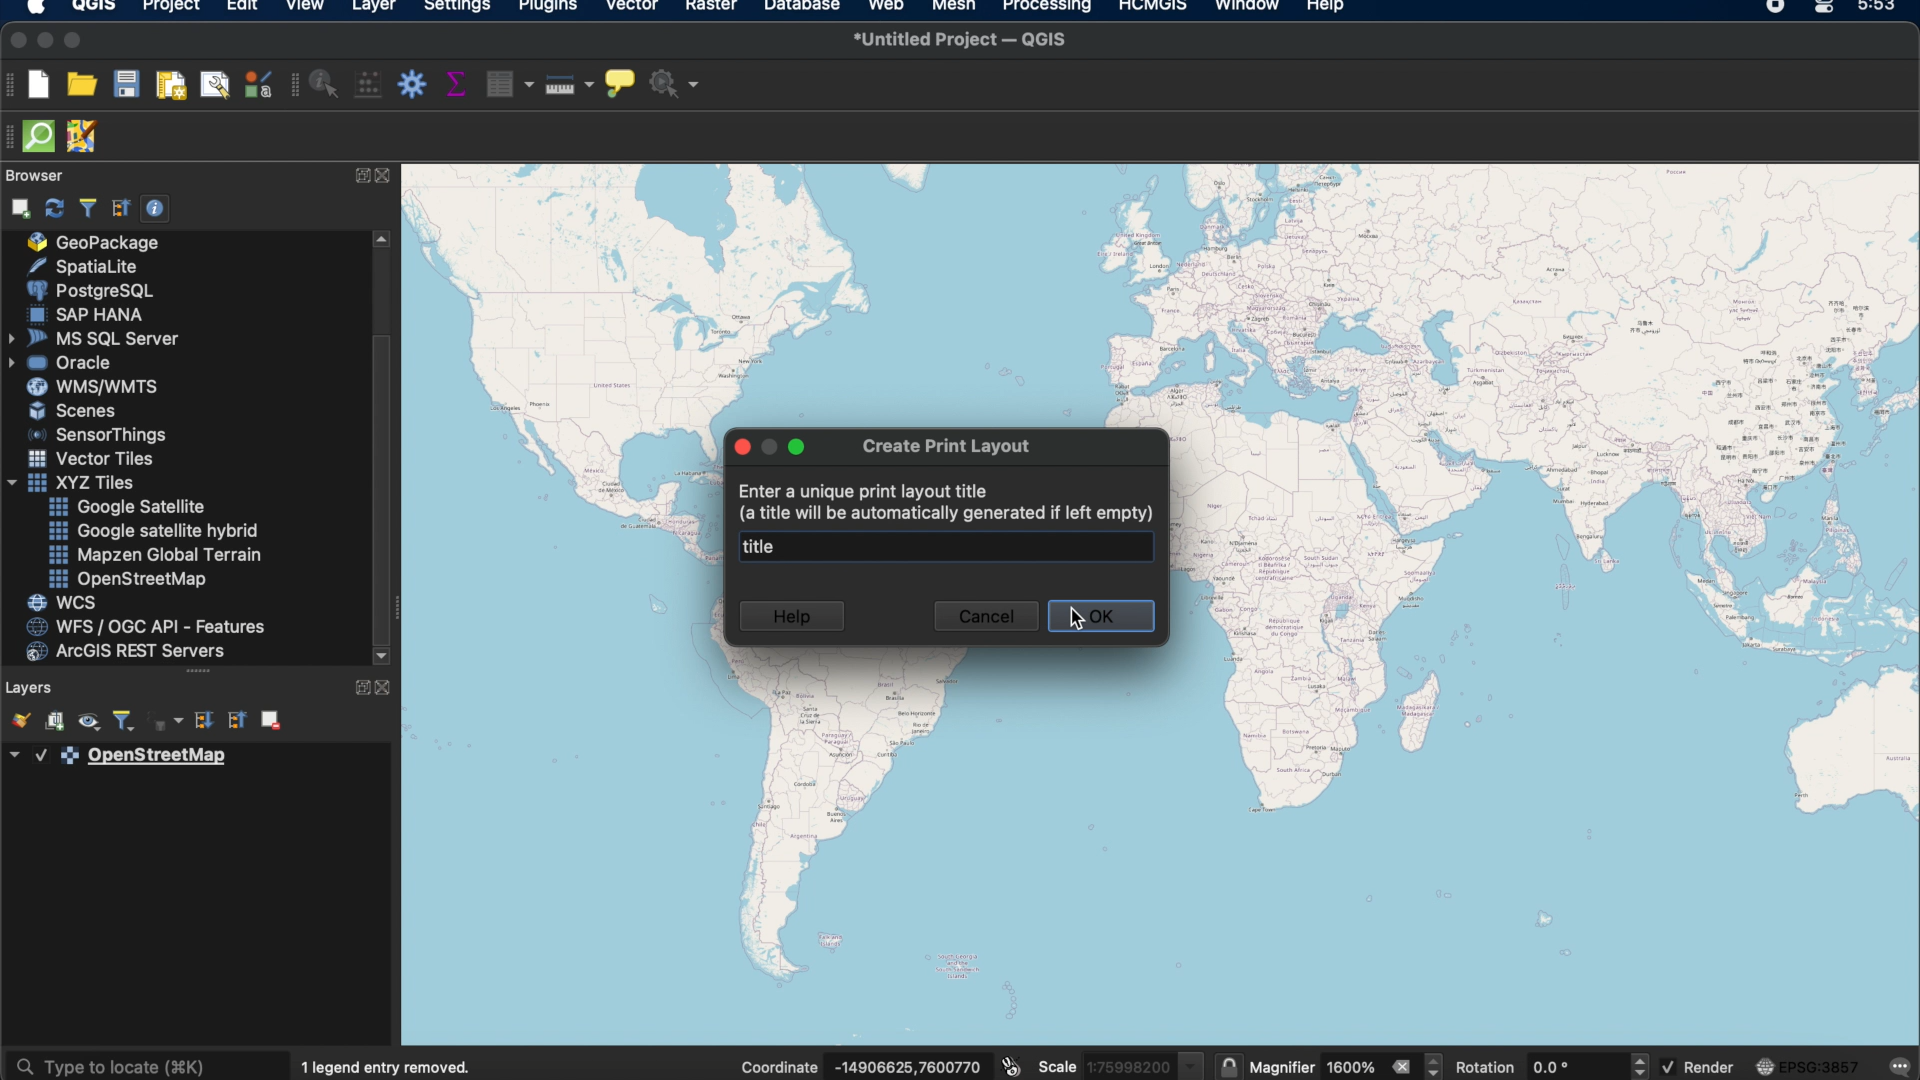 The height and width of the screenshot is (1080, 1920). Describe the element at coordinates (129, 506) in the screenshot. I see `google satellite ` at that location.